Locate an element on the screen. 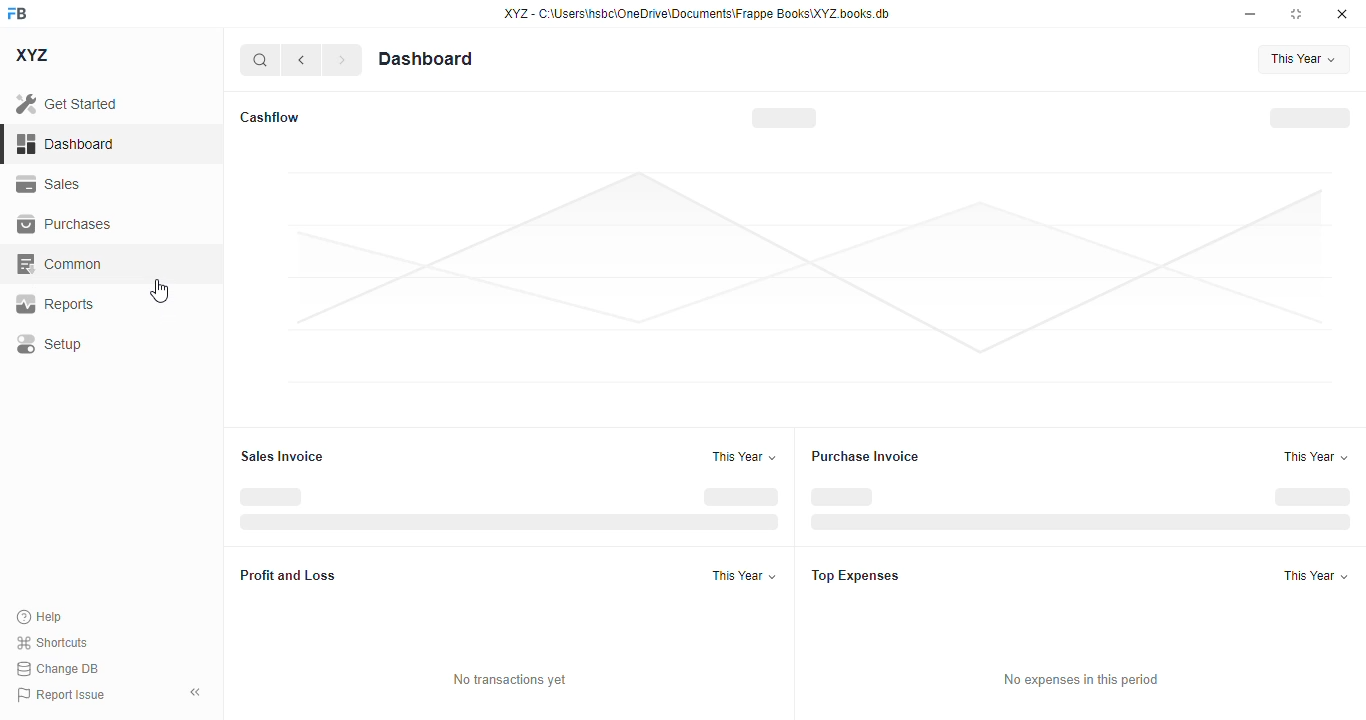 The width and height of the screenshot is (1366, 720). next is located at coordinates (343, 60).